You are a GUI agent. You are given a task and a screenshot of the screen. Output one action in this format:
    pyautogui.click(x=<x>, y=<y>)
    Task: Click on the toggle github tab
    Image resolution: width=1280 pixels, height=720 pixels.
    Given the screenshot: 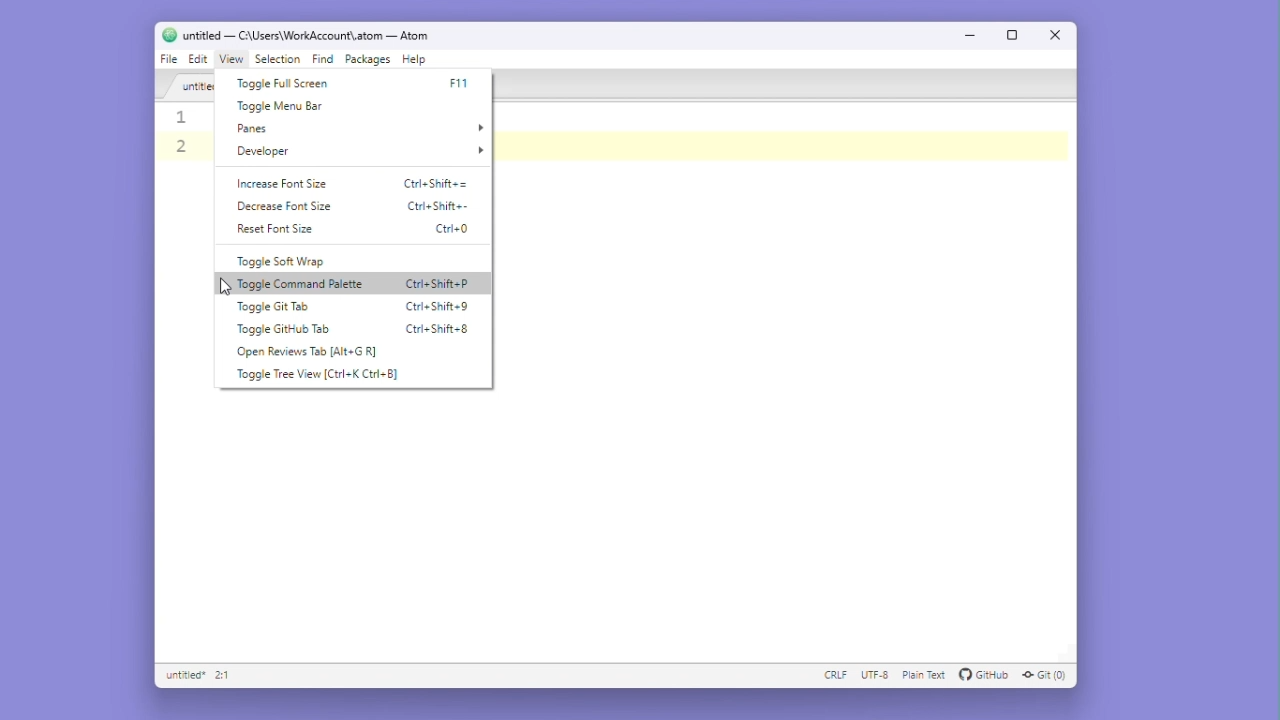 What is the action you would take?
    pyautogui.click(x=289, y=330)
    